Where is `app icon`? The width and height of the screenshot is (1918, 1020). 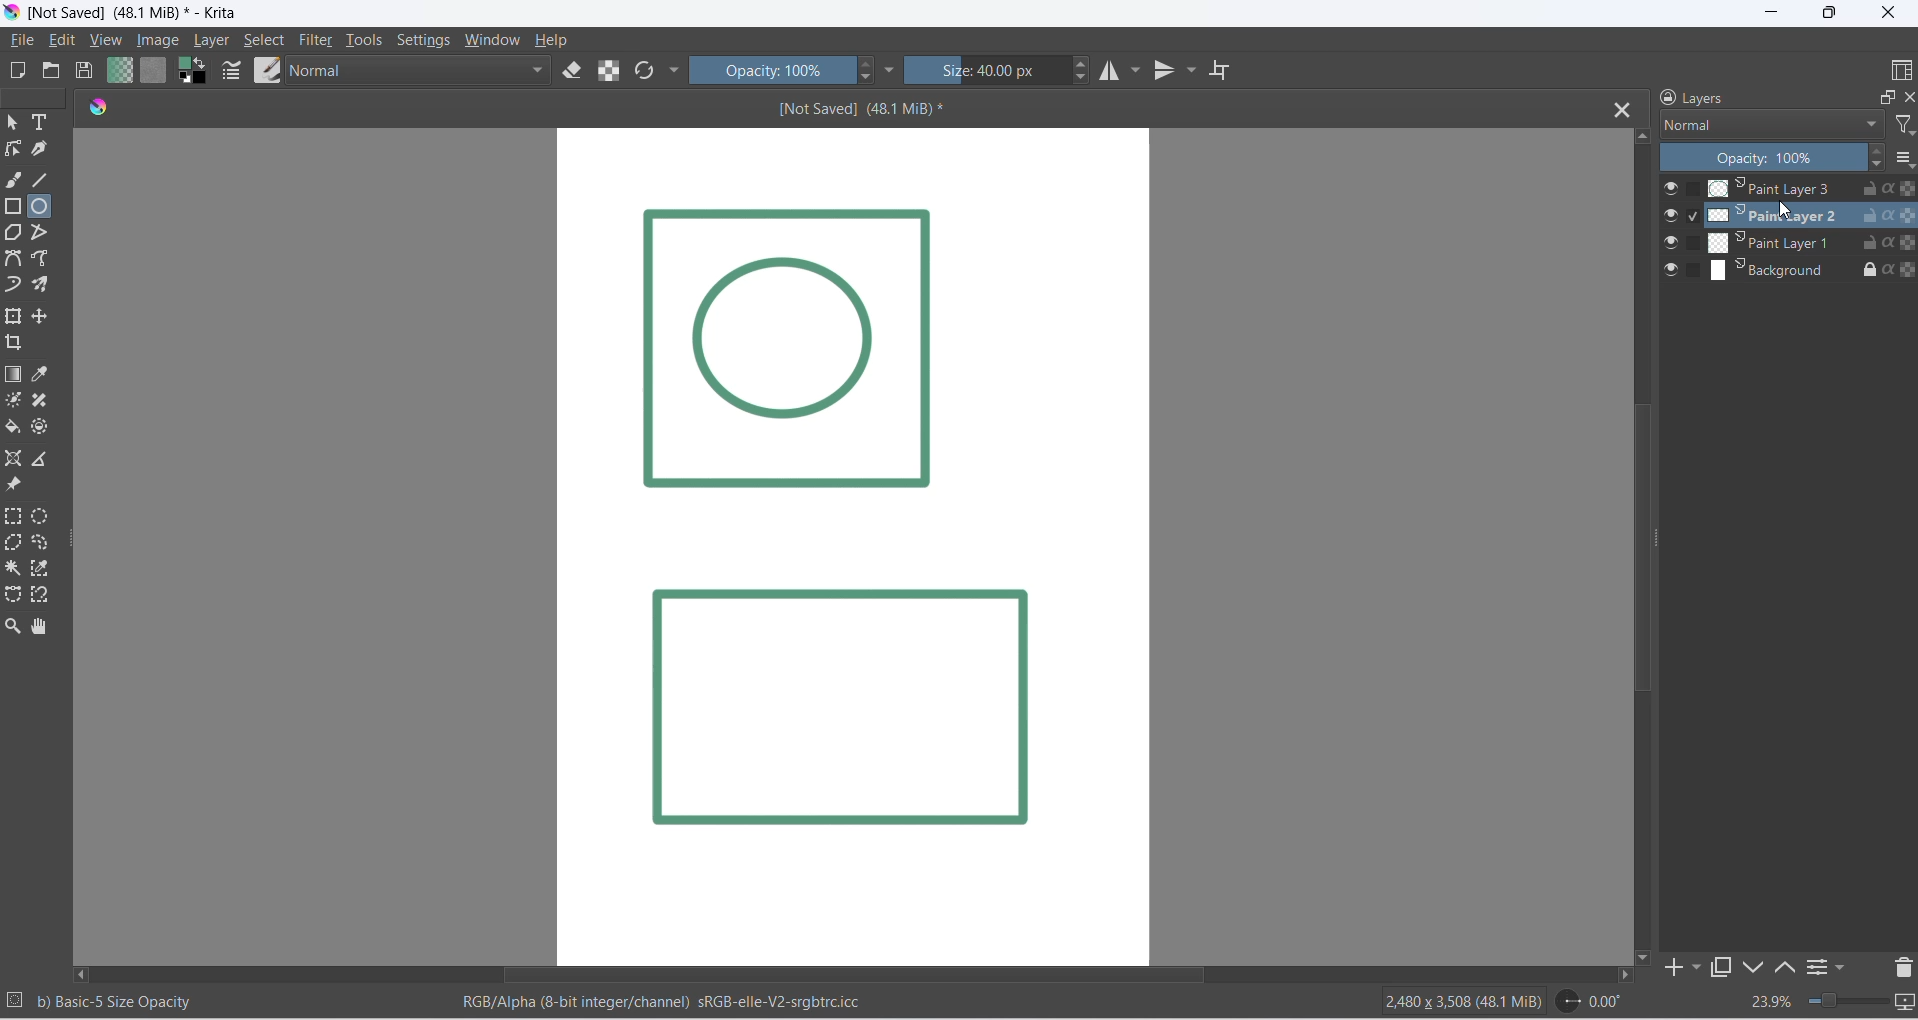 app icon is located at coordinates (13, 13).